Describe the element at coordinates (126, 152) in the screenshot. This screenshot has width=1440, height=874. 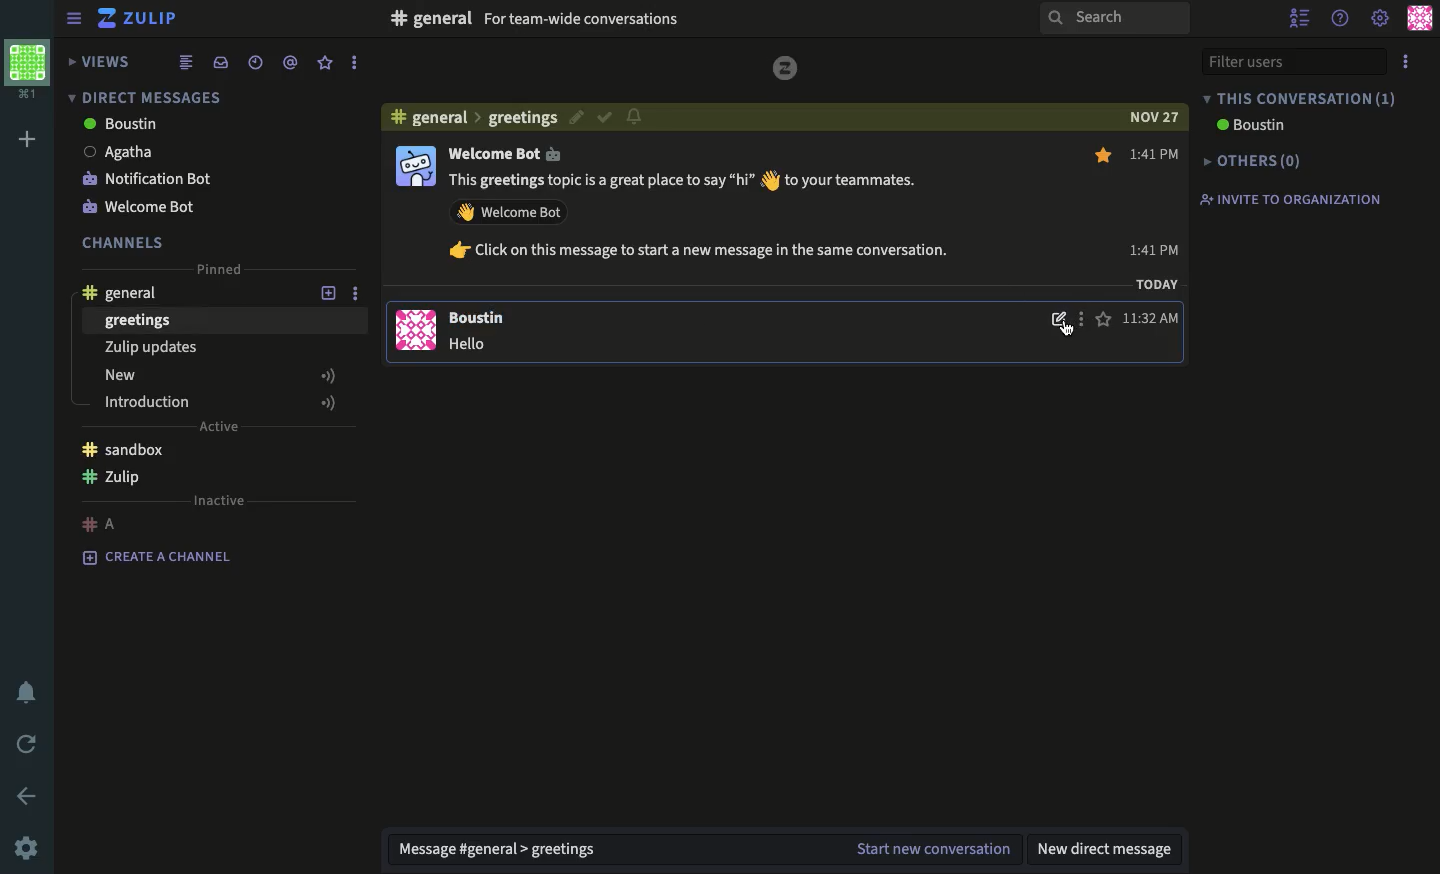
I see `Agatha` at that location.